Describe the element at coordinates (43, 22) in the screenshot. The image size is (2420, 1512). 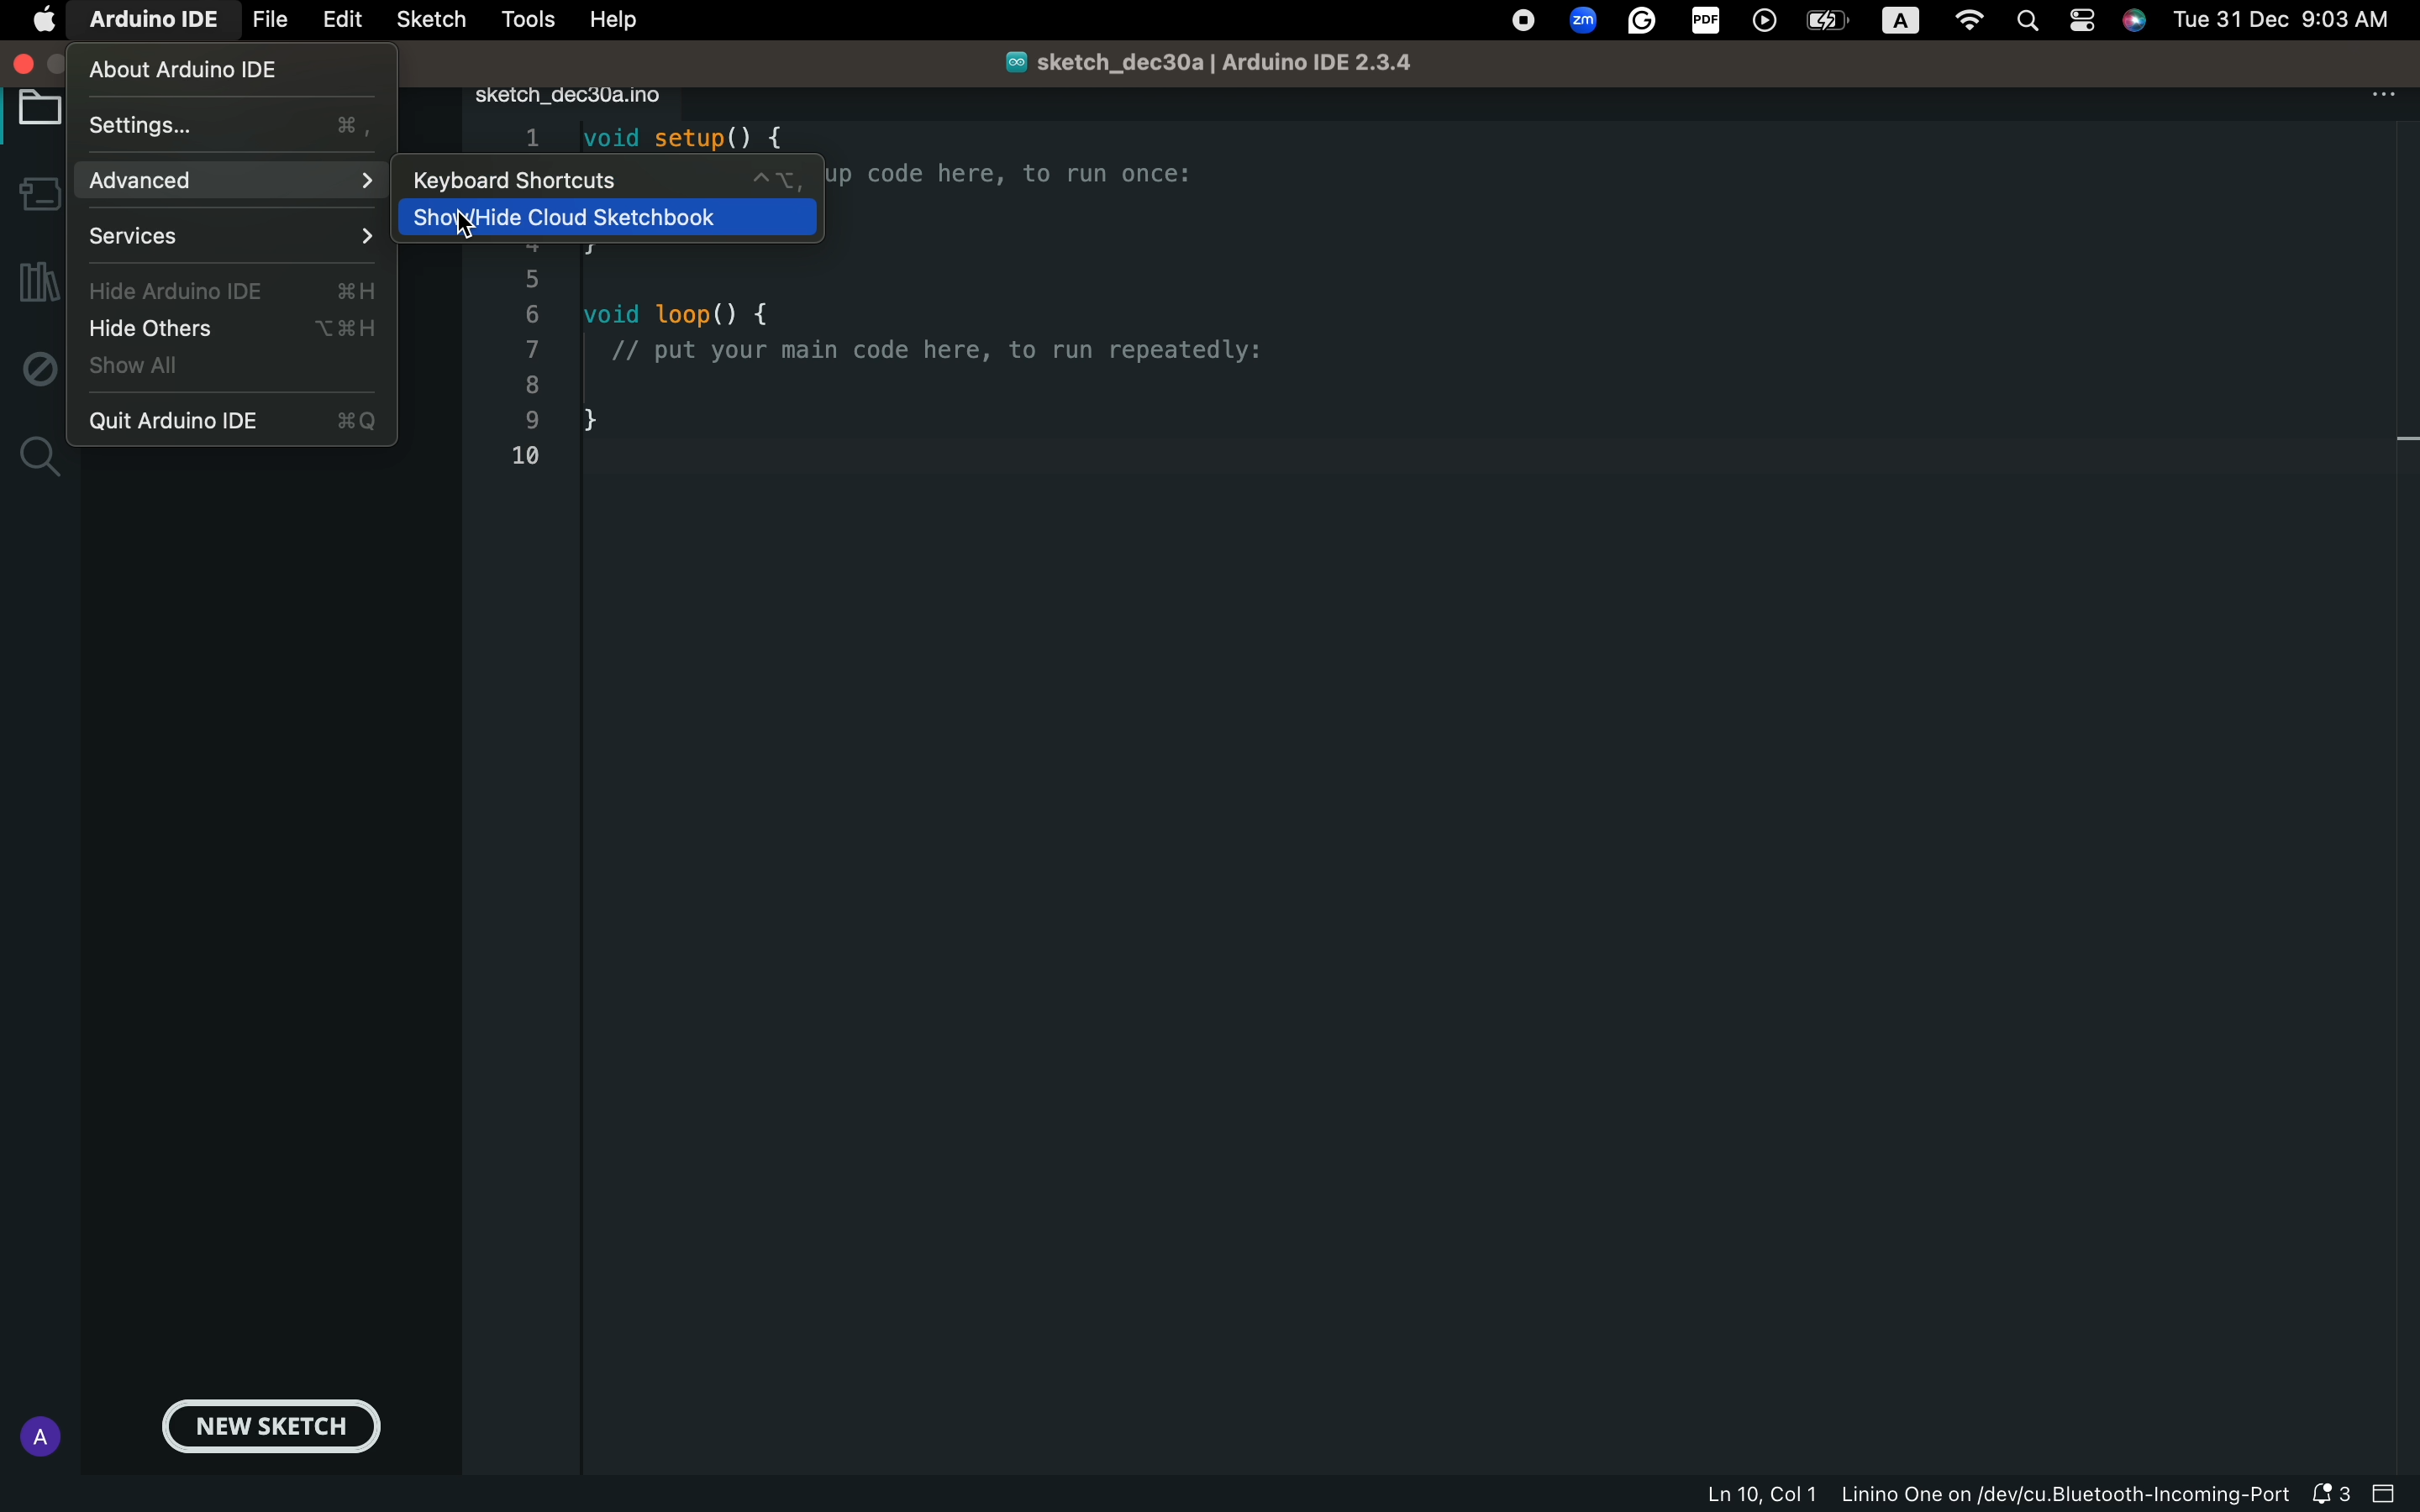
I see `main setting` at that location.